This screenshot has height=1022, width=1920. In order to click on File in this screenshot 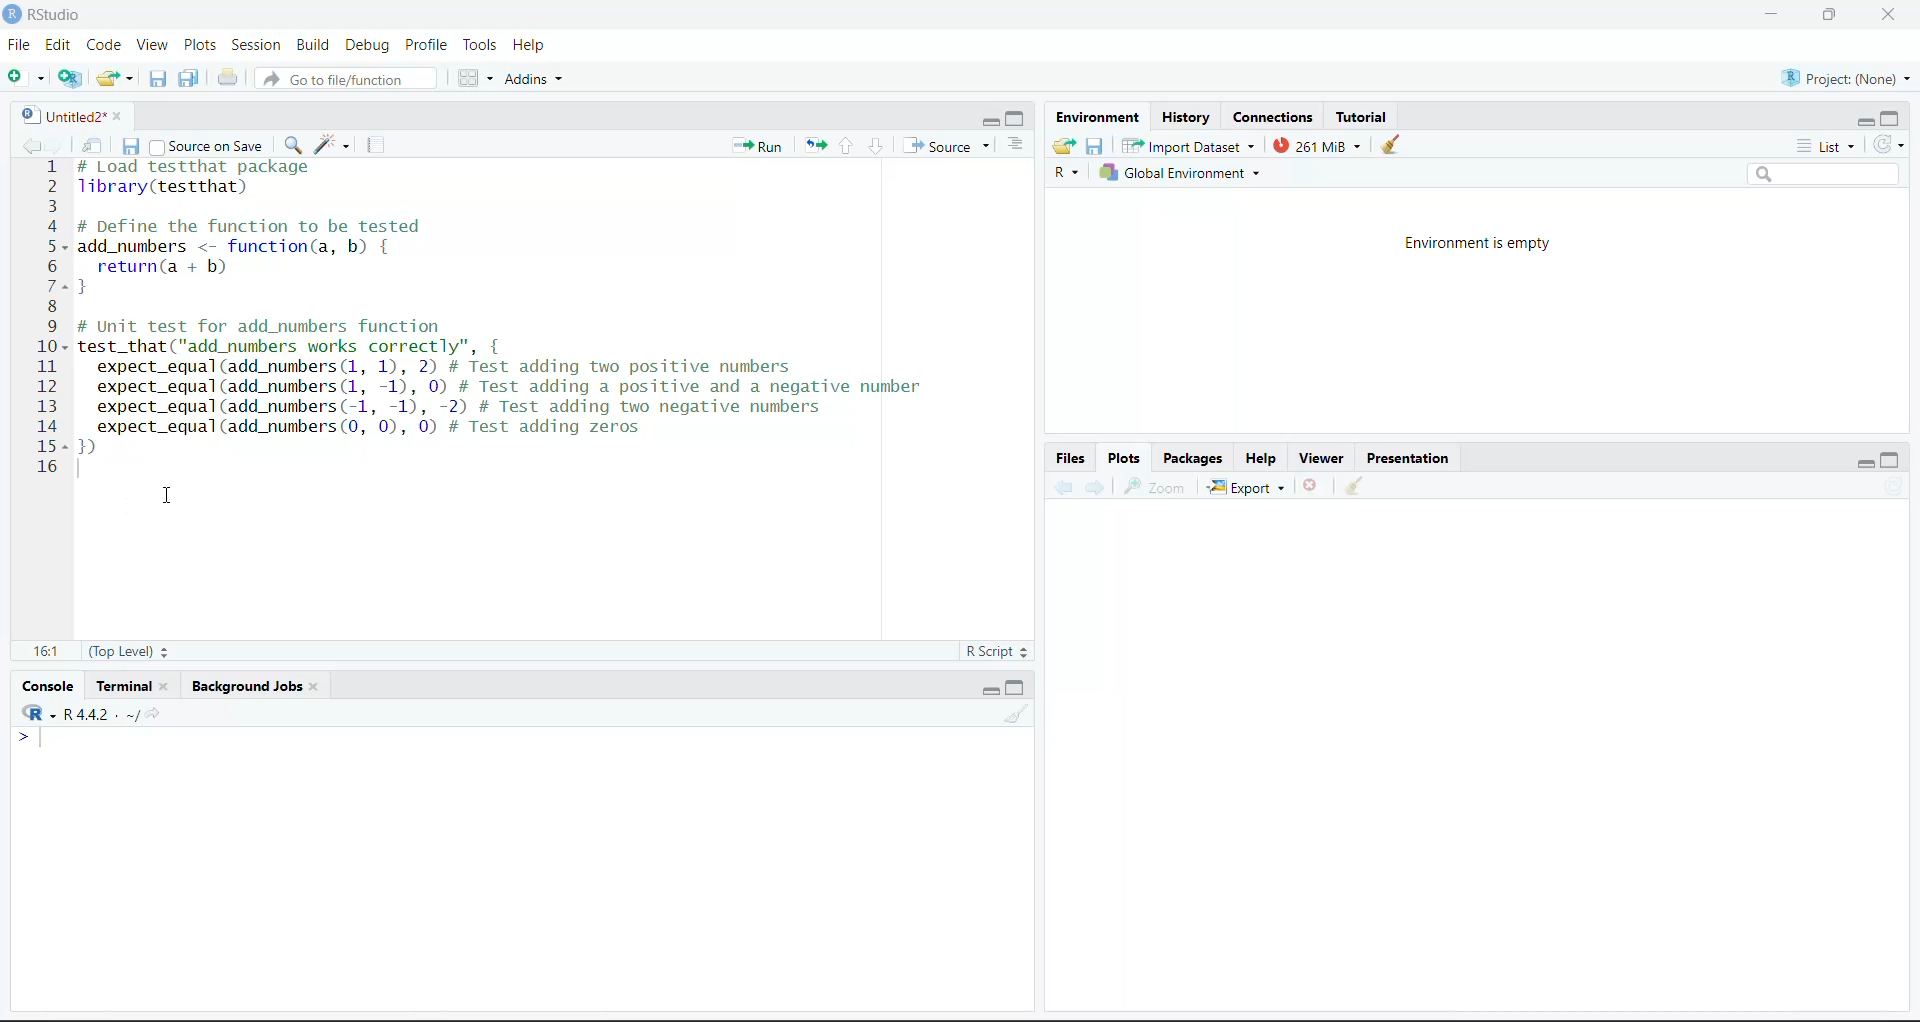, I will do `click(18, 45)`.